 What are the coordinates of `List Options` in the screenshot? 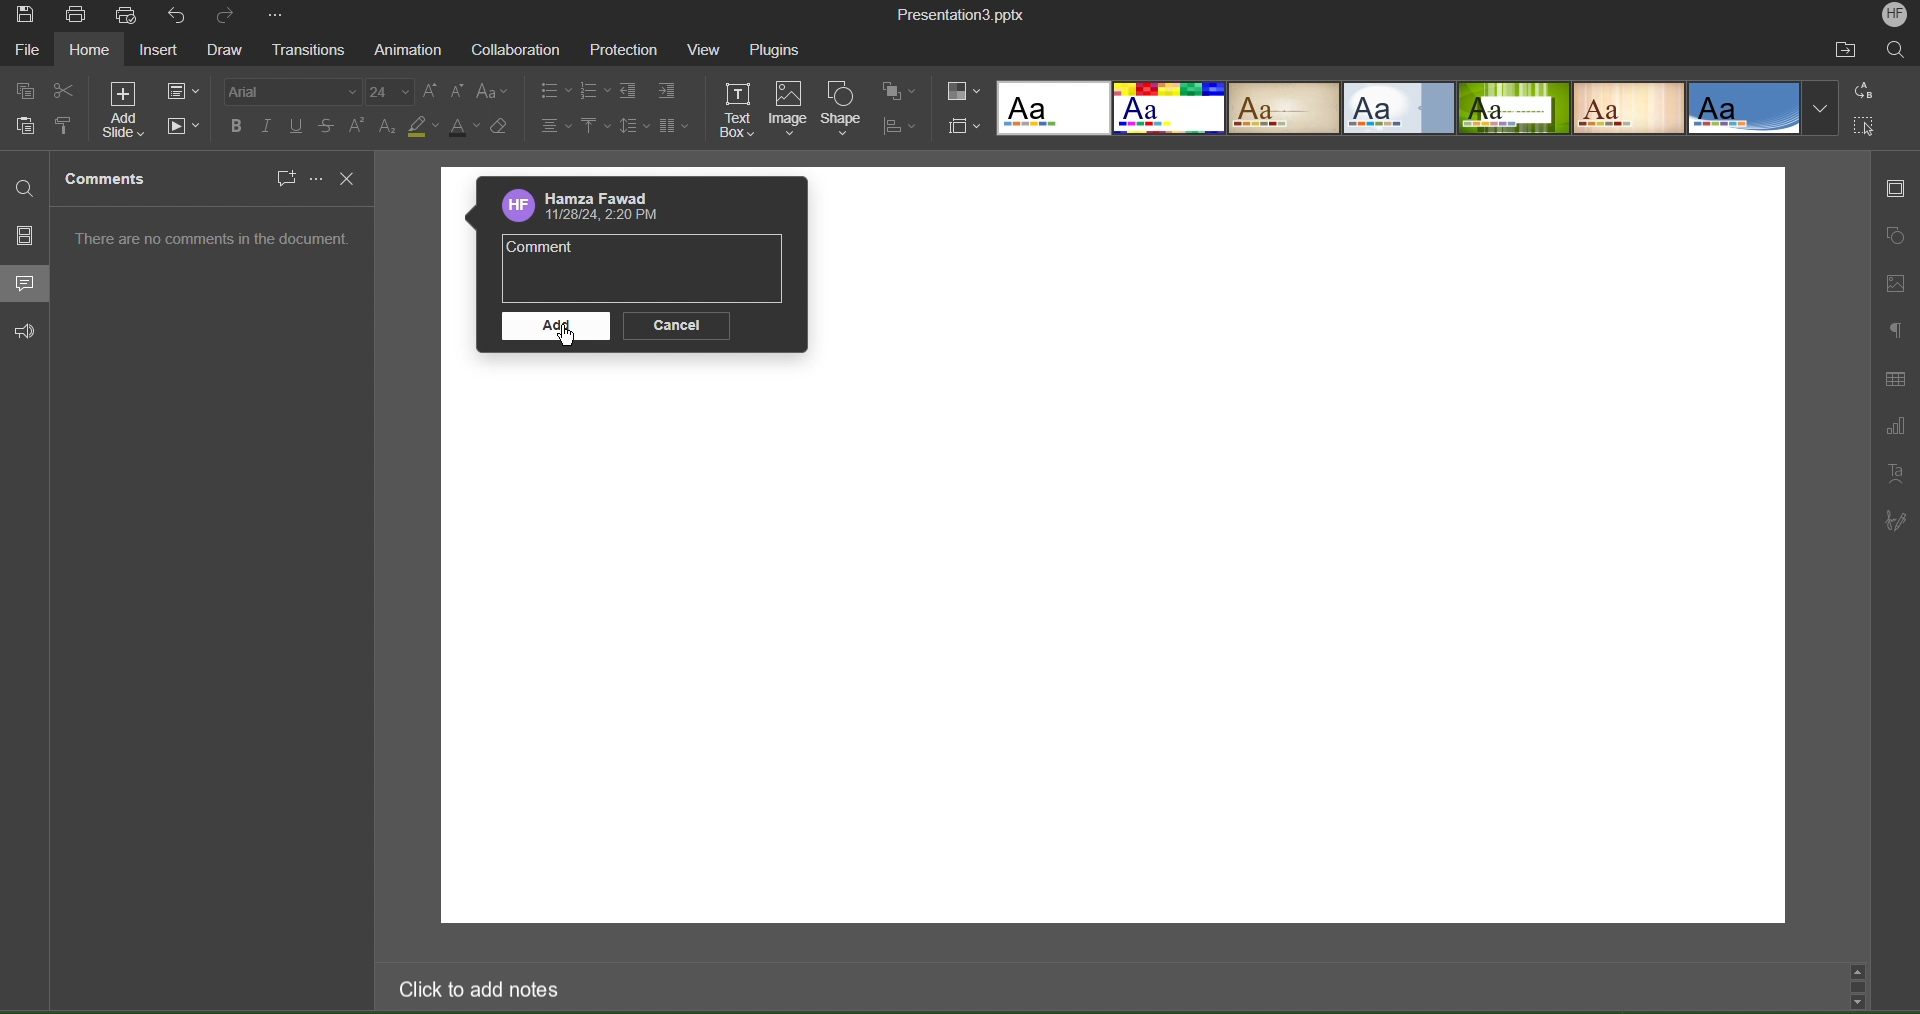 It's located at (597, 90).